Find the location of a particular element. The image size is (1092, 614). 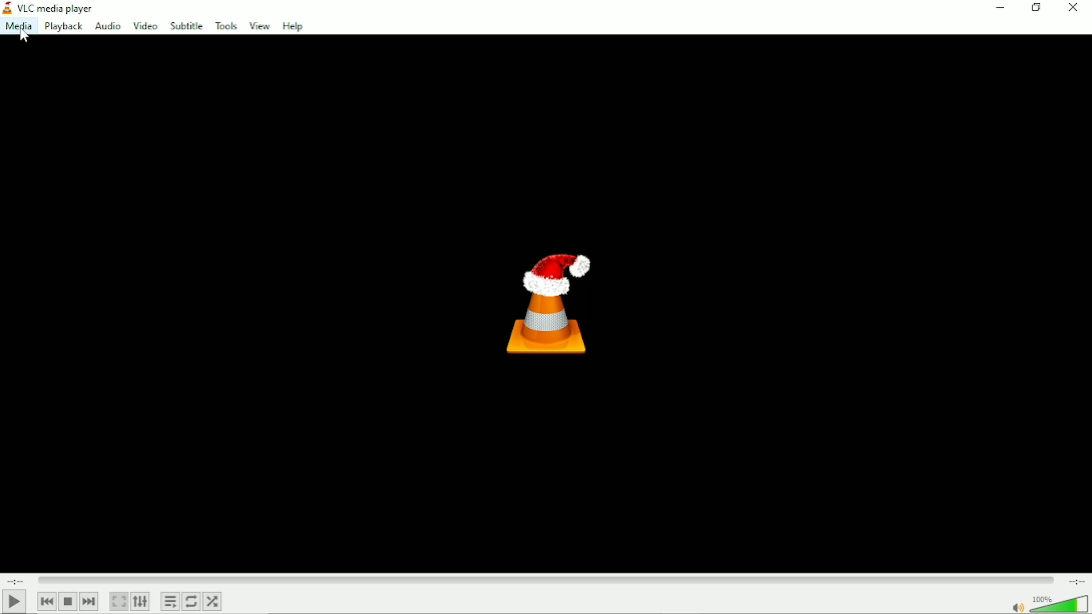

Restore down is located at coordinates (1035, 10).